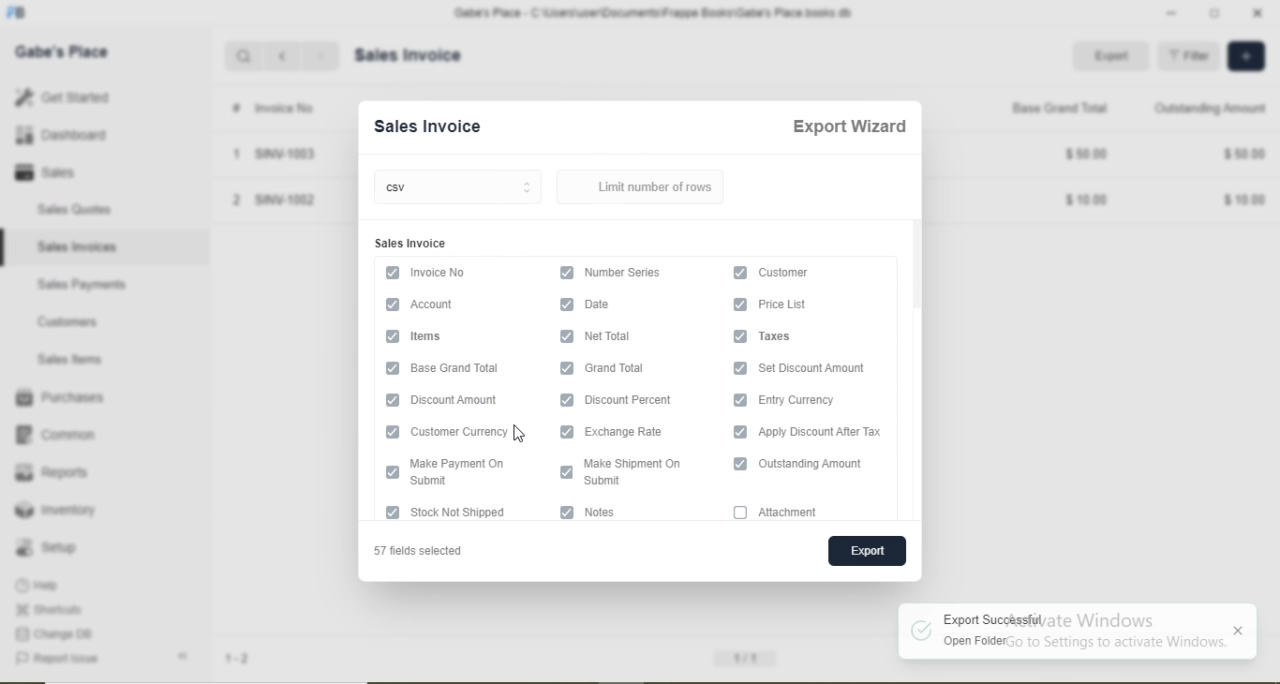  I want to click on Sales Invoice, so click(409, 243).